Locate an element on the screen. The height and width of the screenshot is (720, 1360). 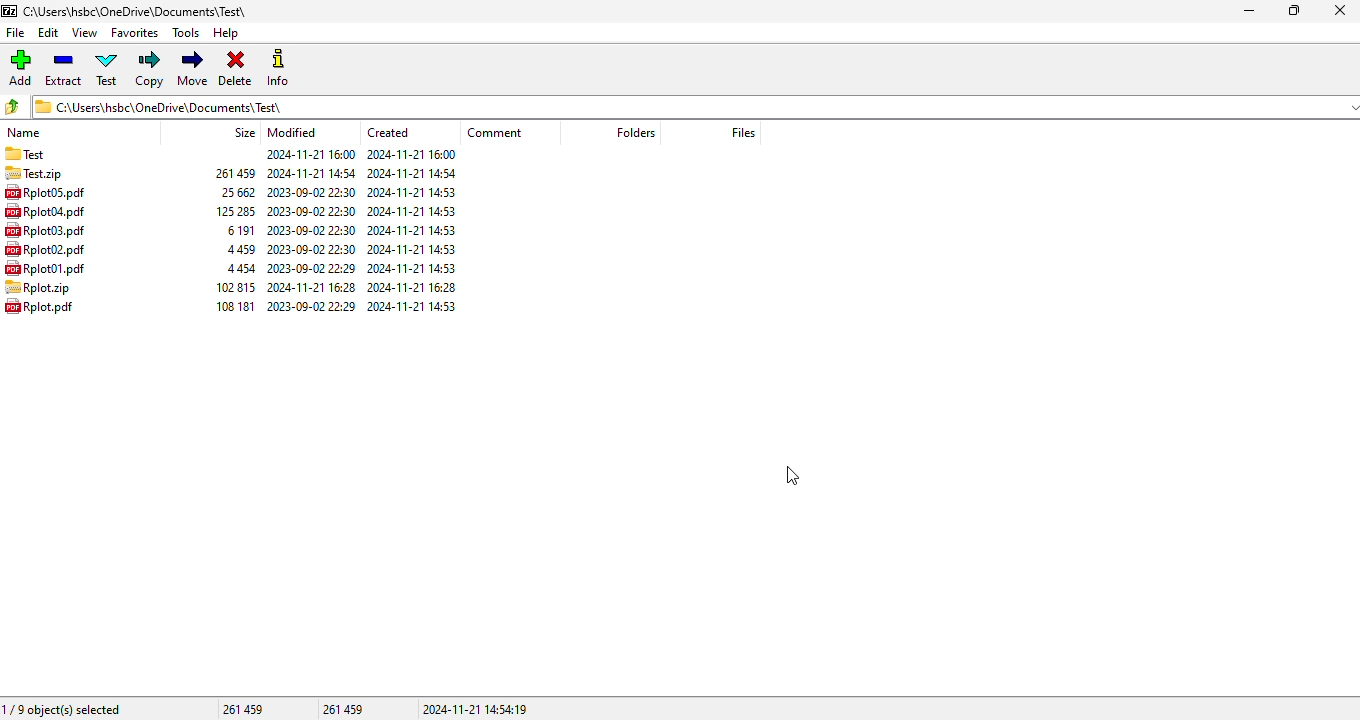
file is located at coordinates (38, 287).